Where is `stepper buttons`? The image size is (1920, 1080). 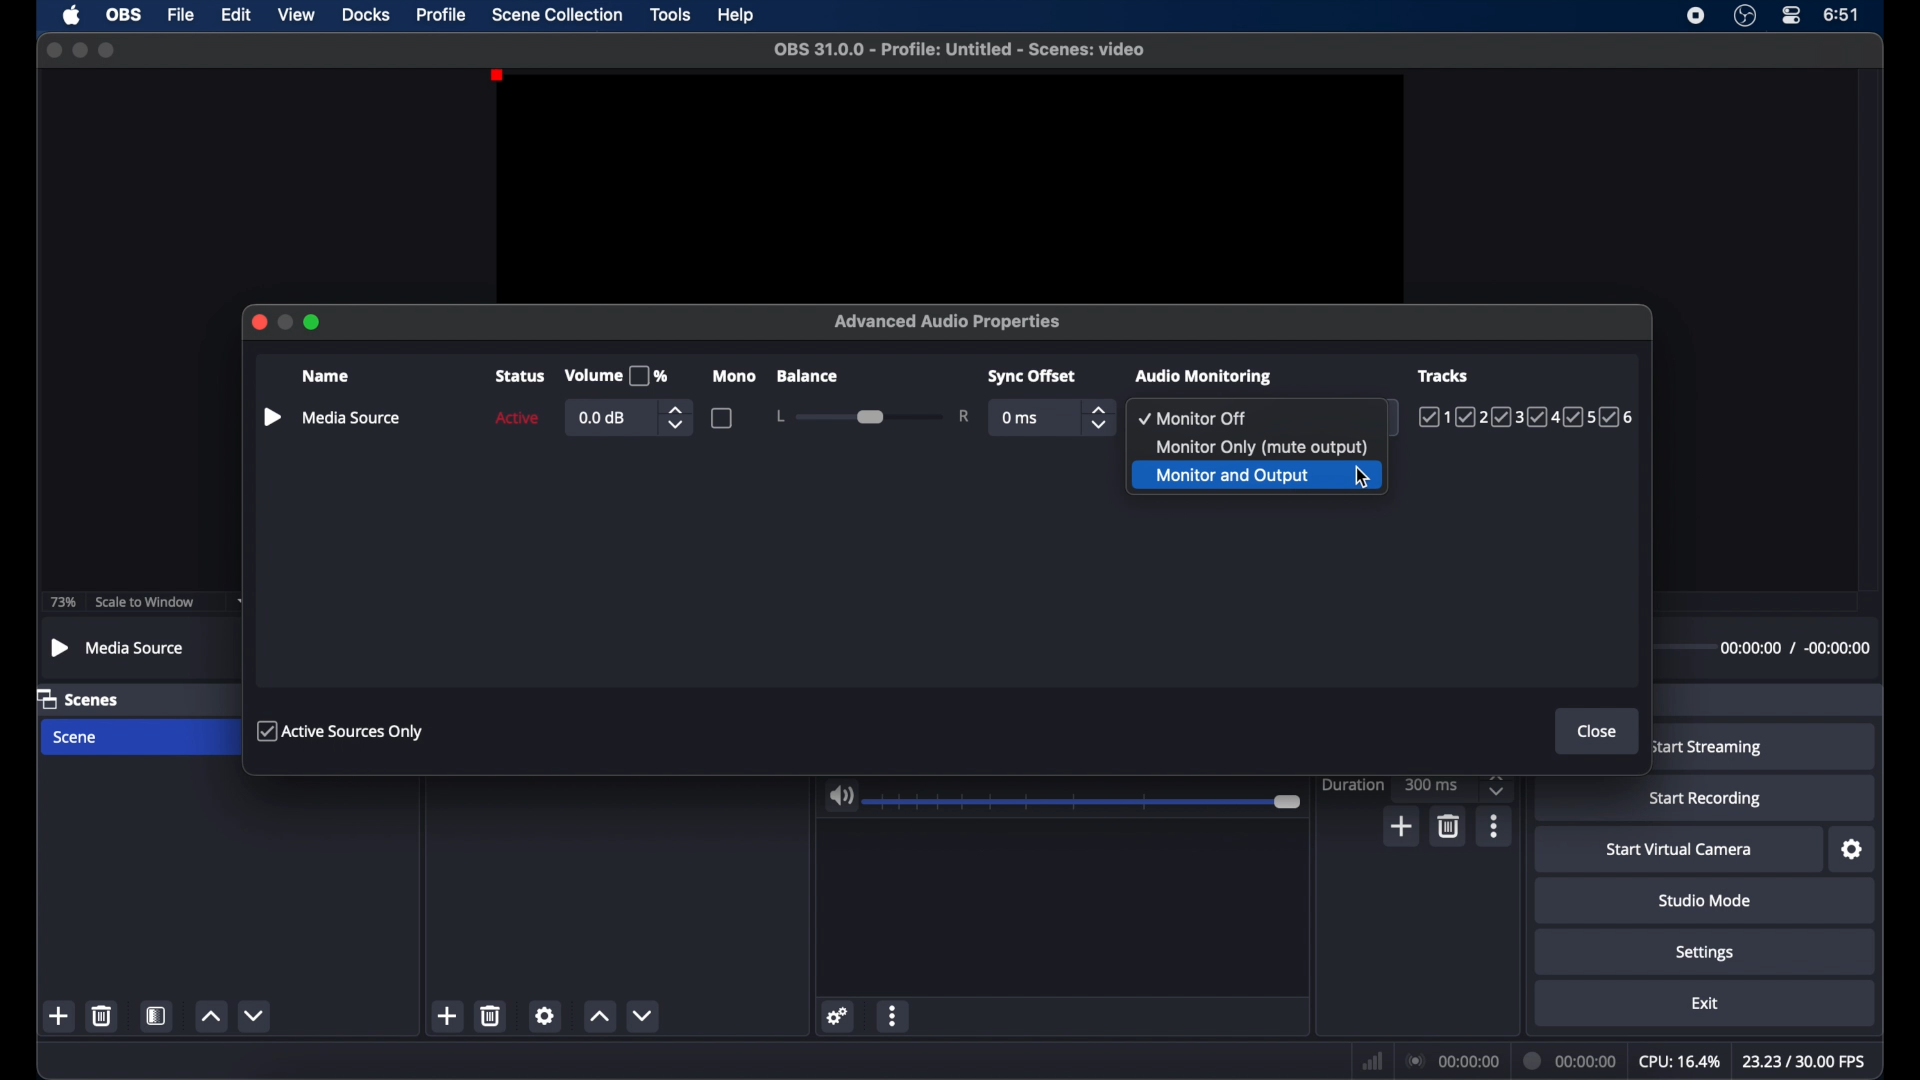 stepper buttons is located at coordinates (677, 418).